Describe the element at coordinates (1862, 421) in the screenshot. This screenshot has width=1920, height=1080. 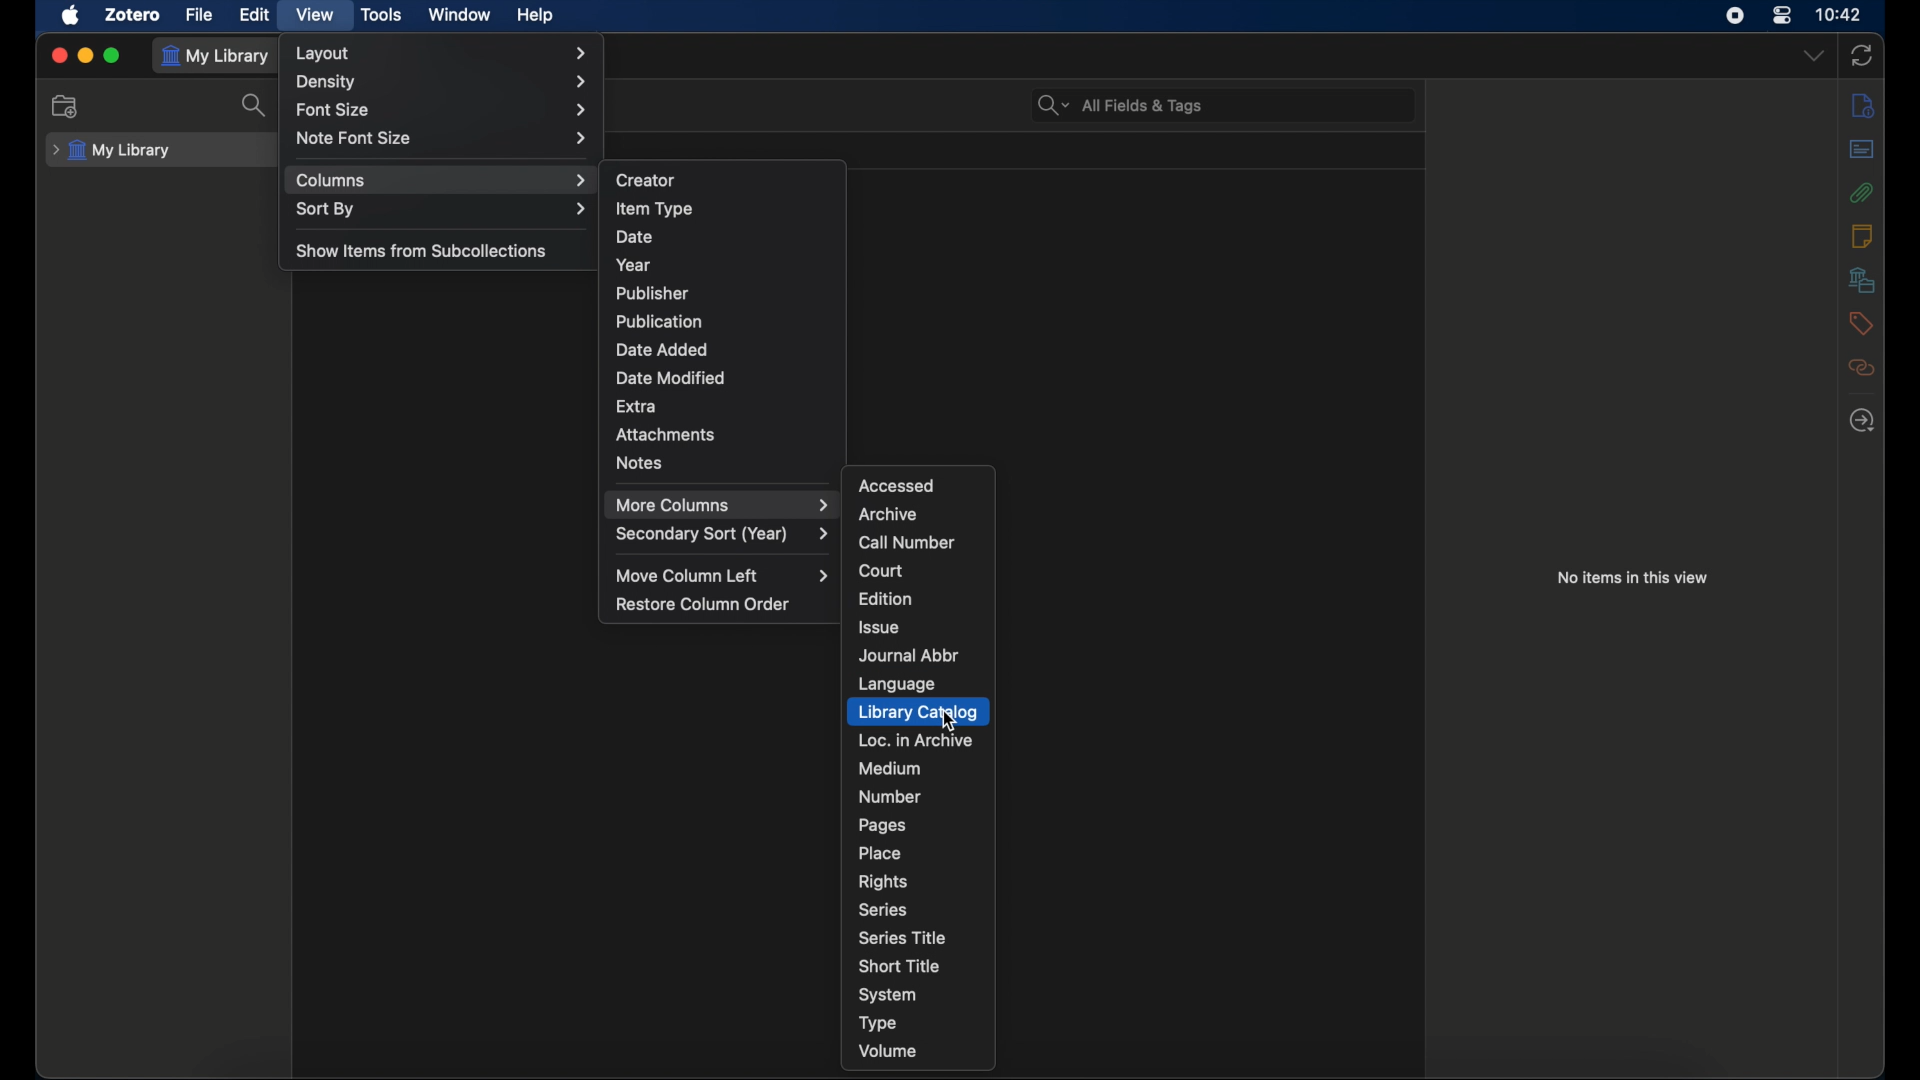
I see `locate` at that location.